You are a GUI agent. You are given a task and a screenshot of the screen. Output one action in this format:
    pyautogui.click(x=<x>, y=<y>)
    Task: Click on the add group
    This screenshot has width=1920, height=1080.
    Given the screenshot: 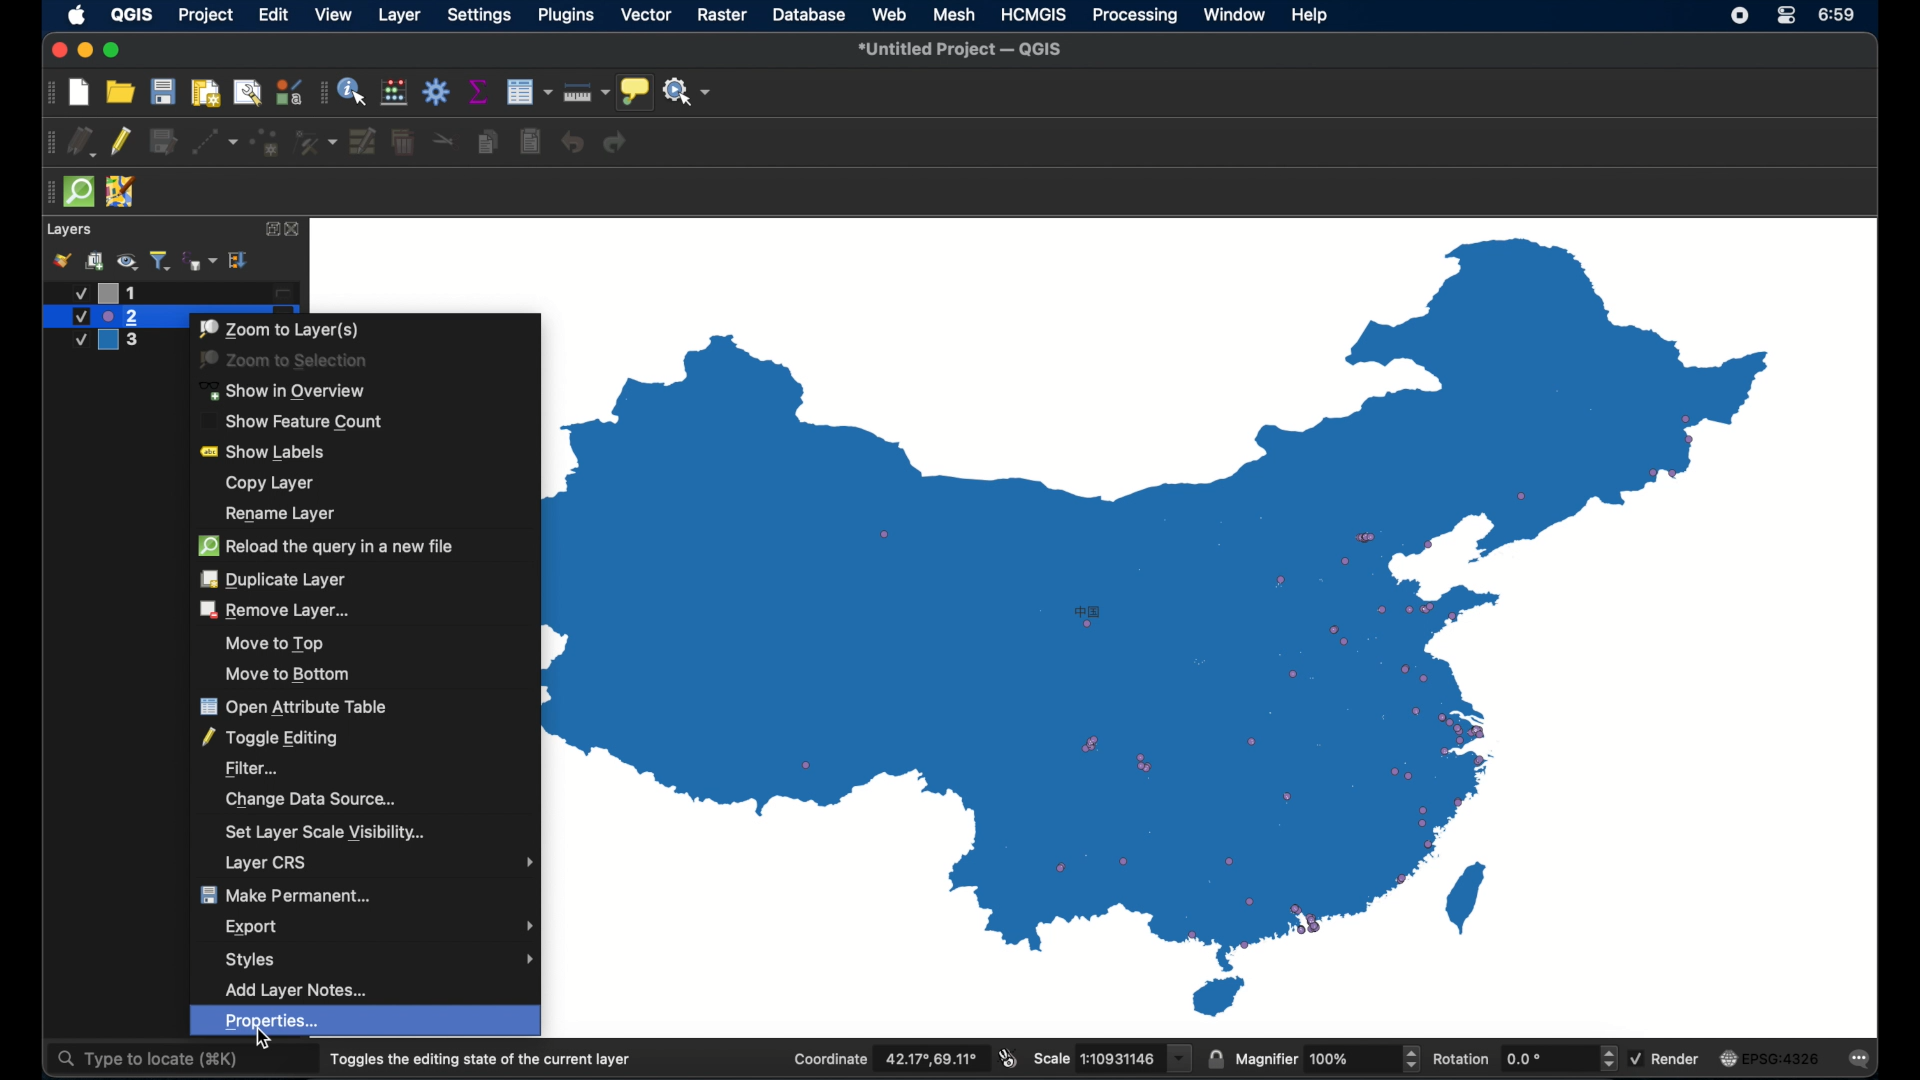 What is the action you would take?
    pyautogui.click(x=96, y=260)
    